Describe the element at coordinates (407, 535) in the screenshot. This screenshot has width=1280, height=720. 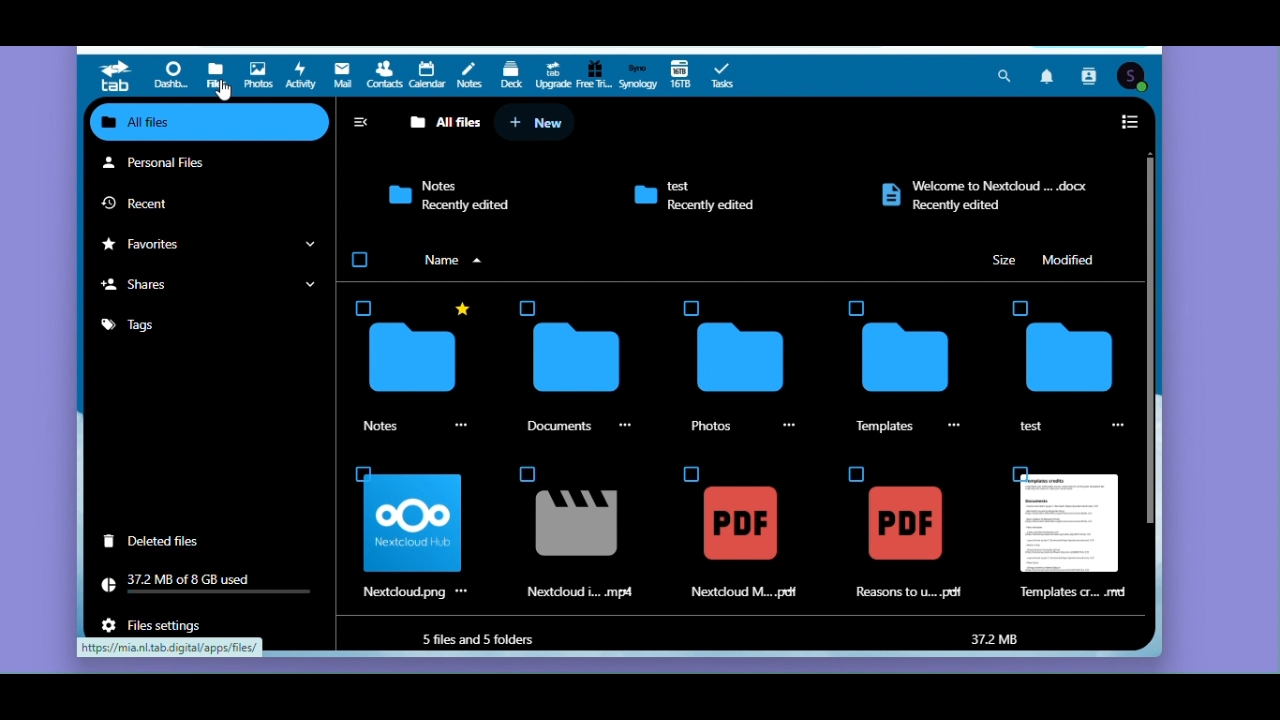
I see `nextcloud.png` at that location.